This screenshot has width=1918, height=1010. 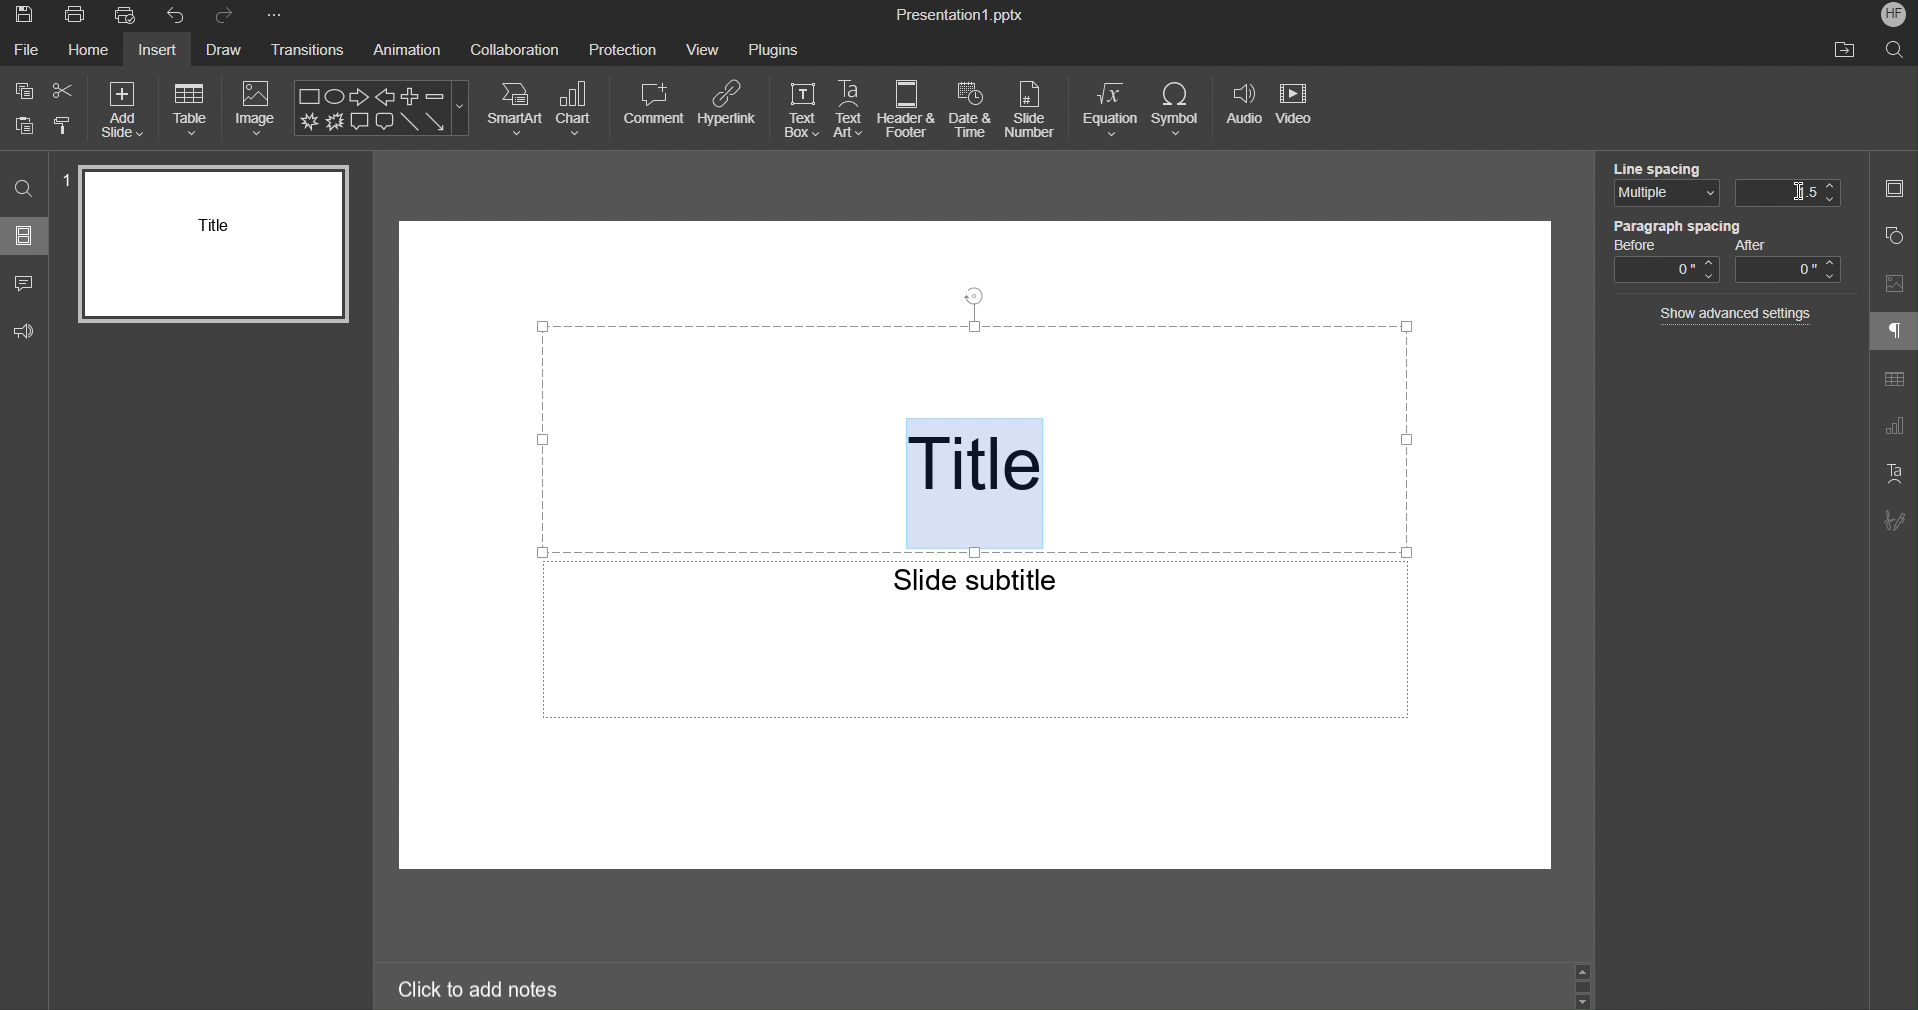 I want to click on Before, so click(x=1665, y=263).